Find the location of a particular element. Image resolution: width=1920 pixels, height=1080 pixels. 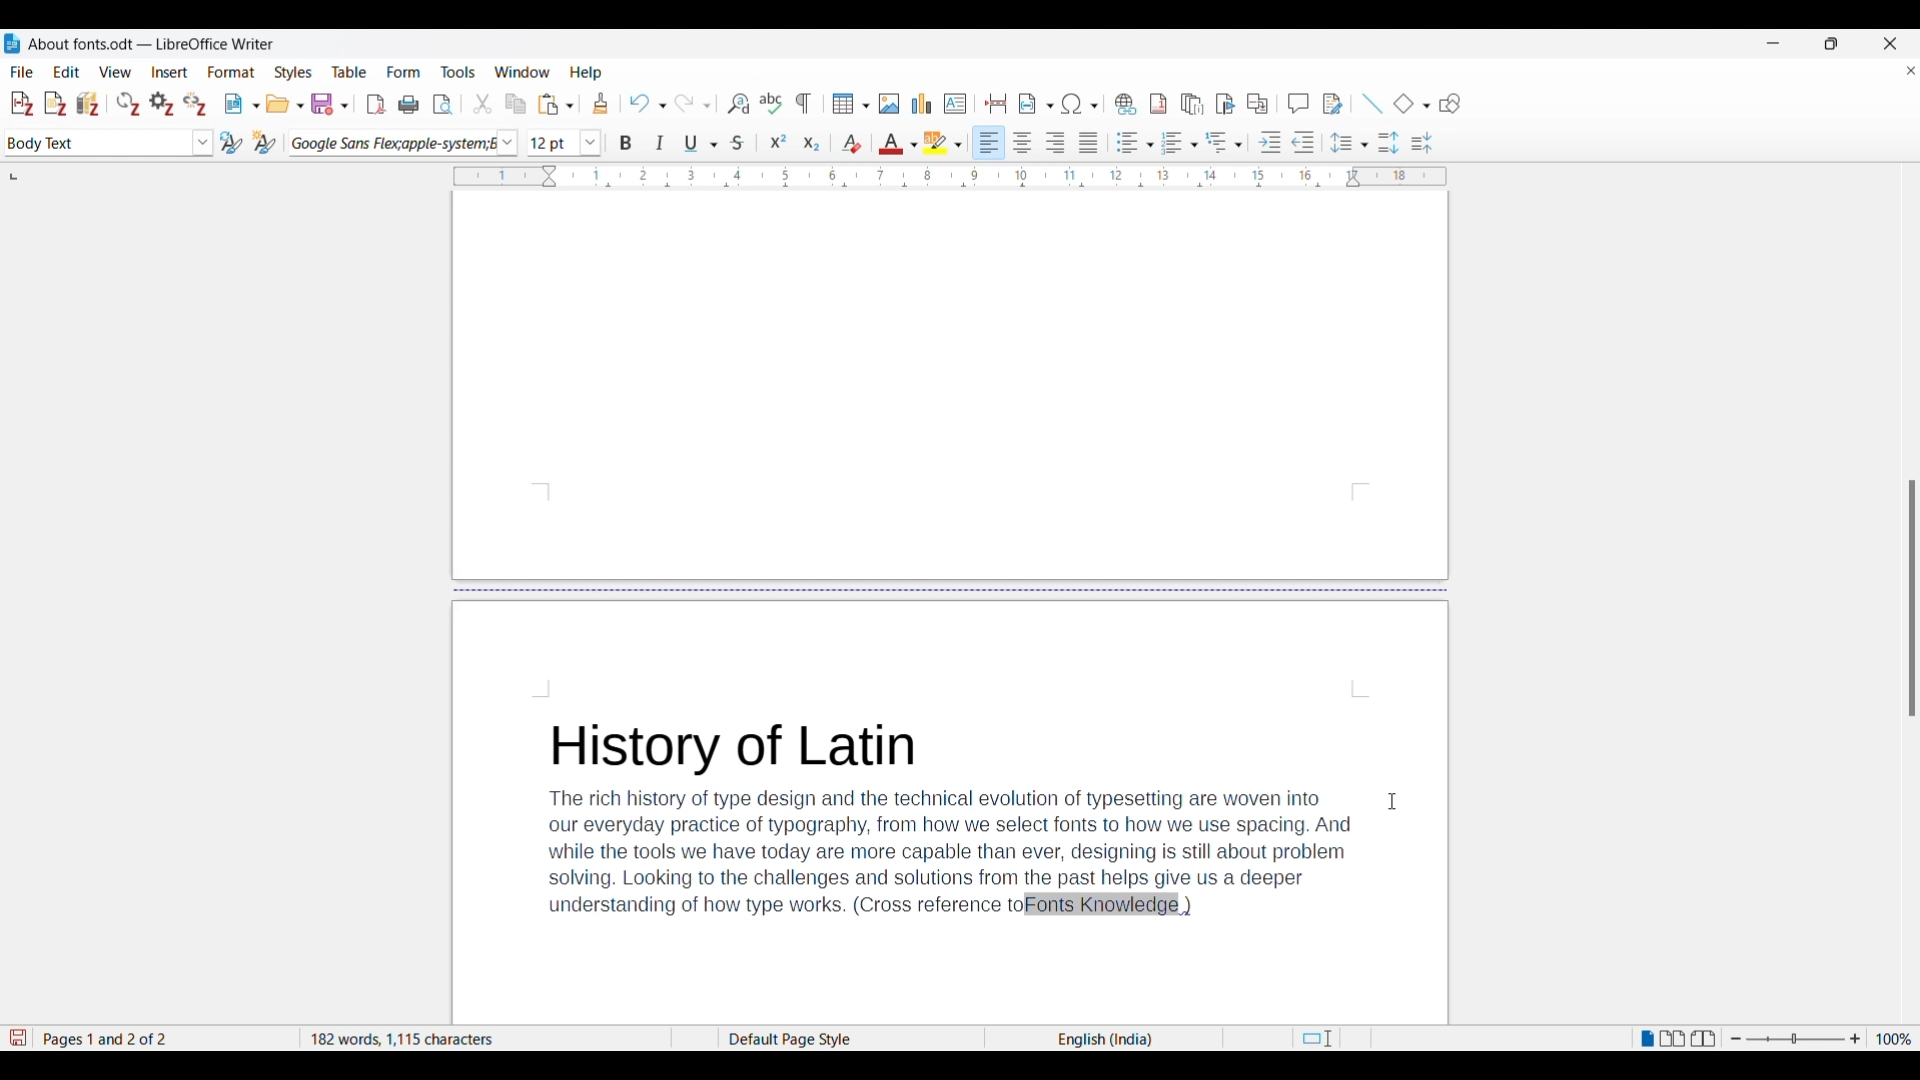

Paragraph style options is located at coordinates (203, 143).